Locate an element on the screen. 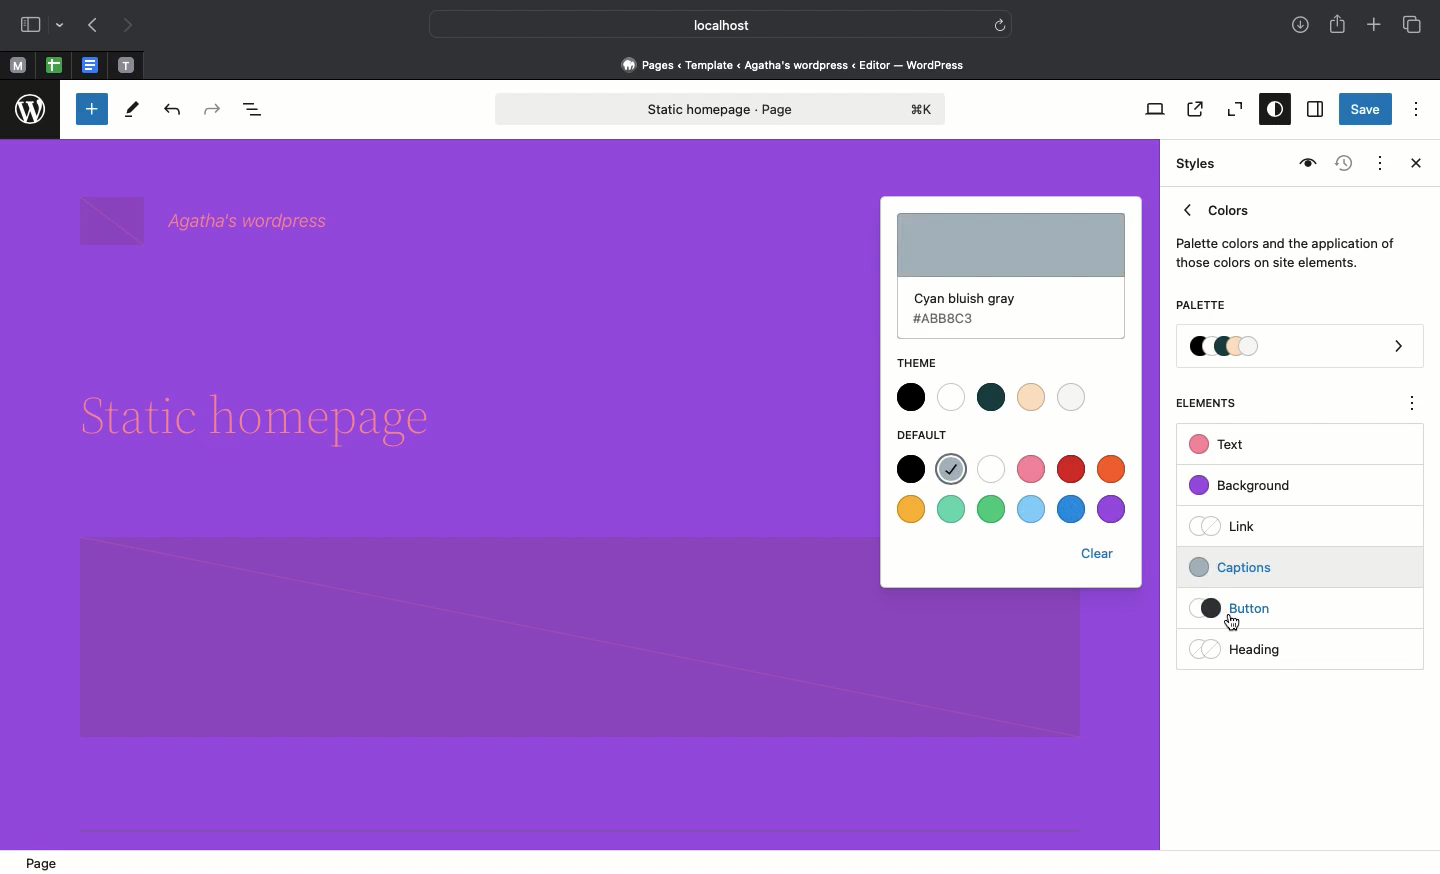 Image resolution: width=1440 pixels, height=874 pixels. Styles is located at coordinates (1270, 111).